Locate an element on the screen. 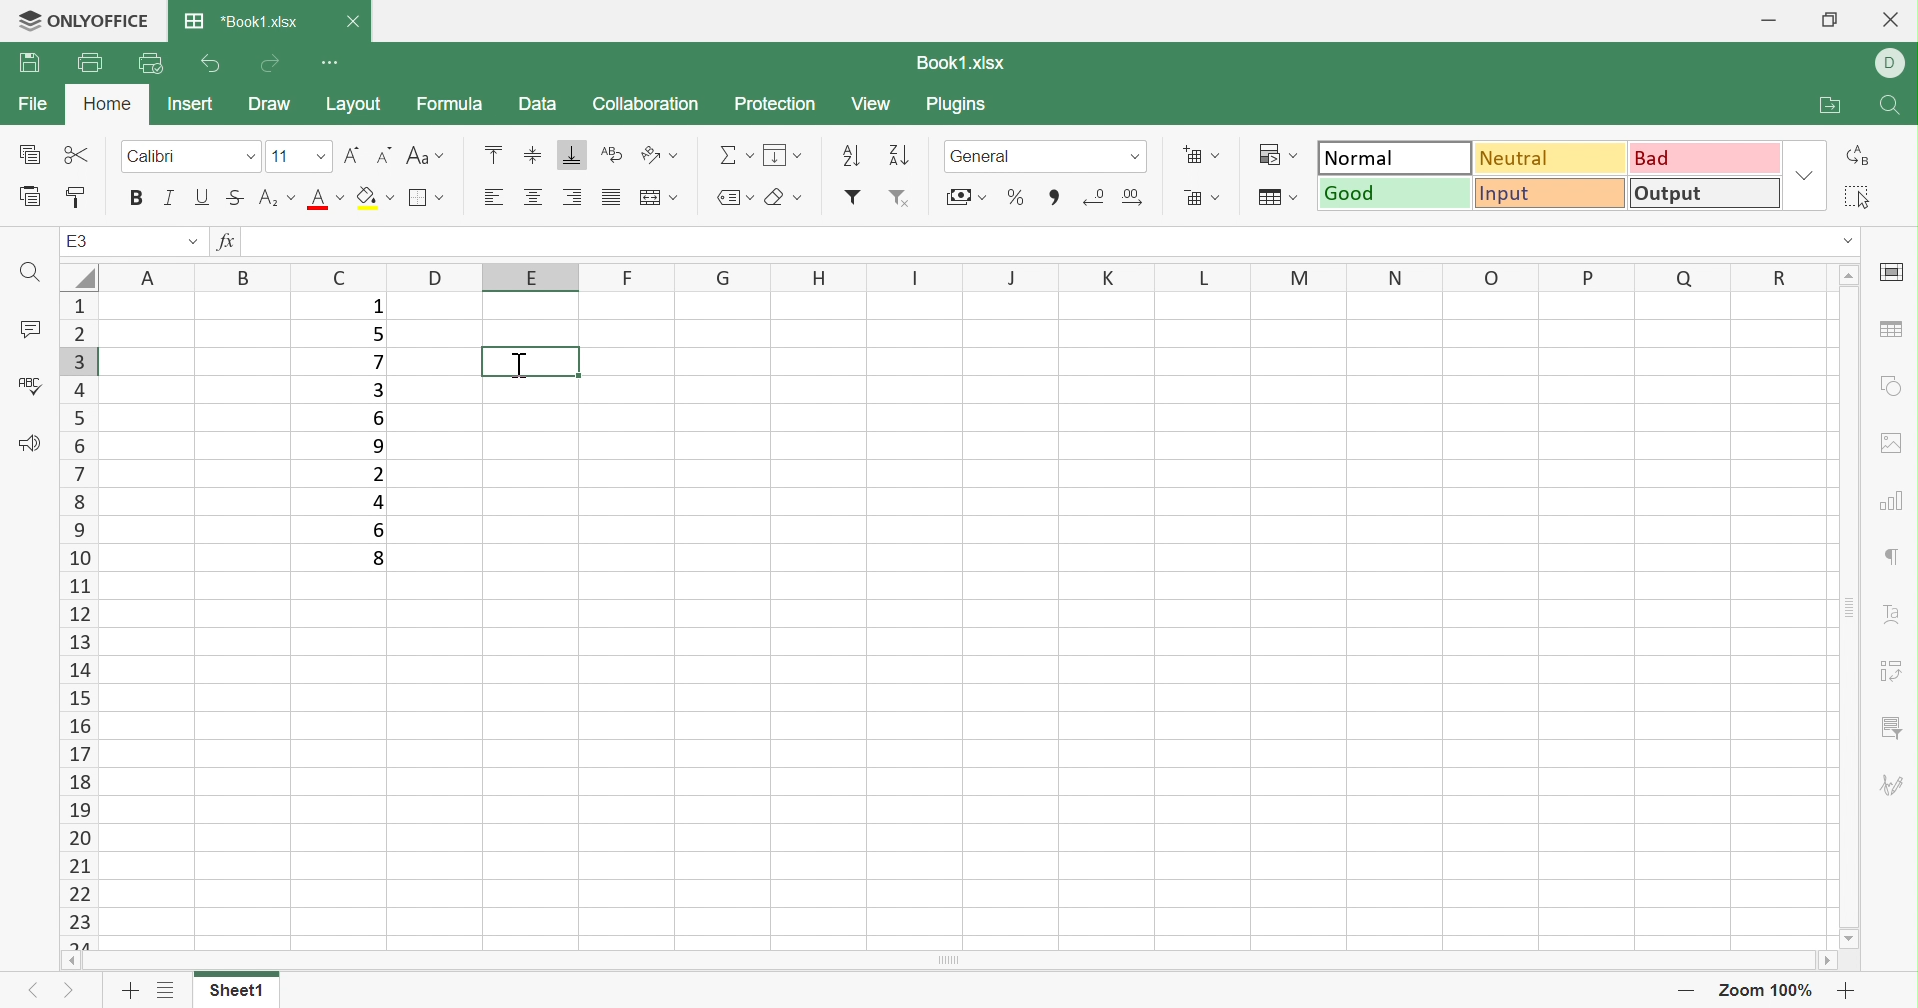 The height and width of the screenshot is (1008, 1918). Percent style is located at coordinates (1016, 197).